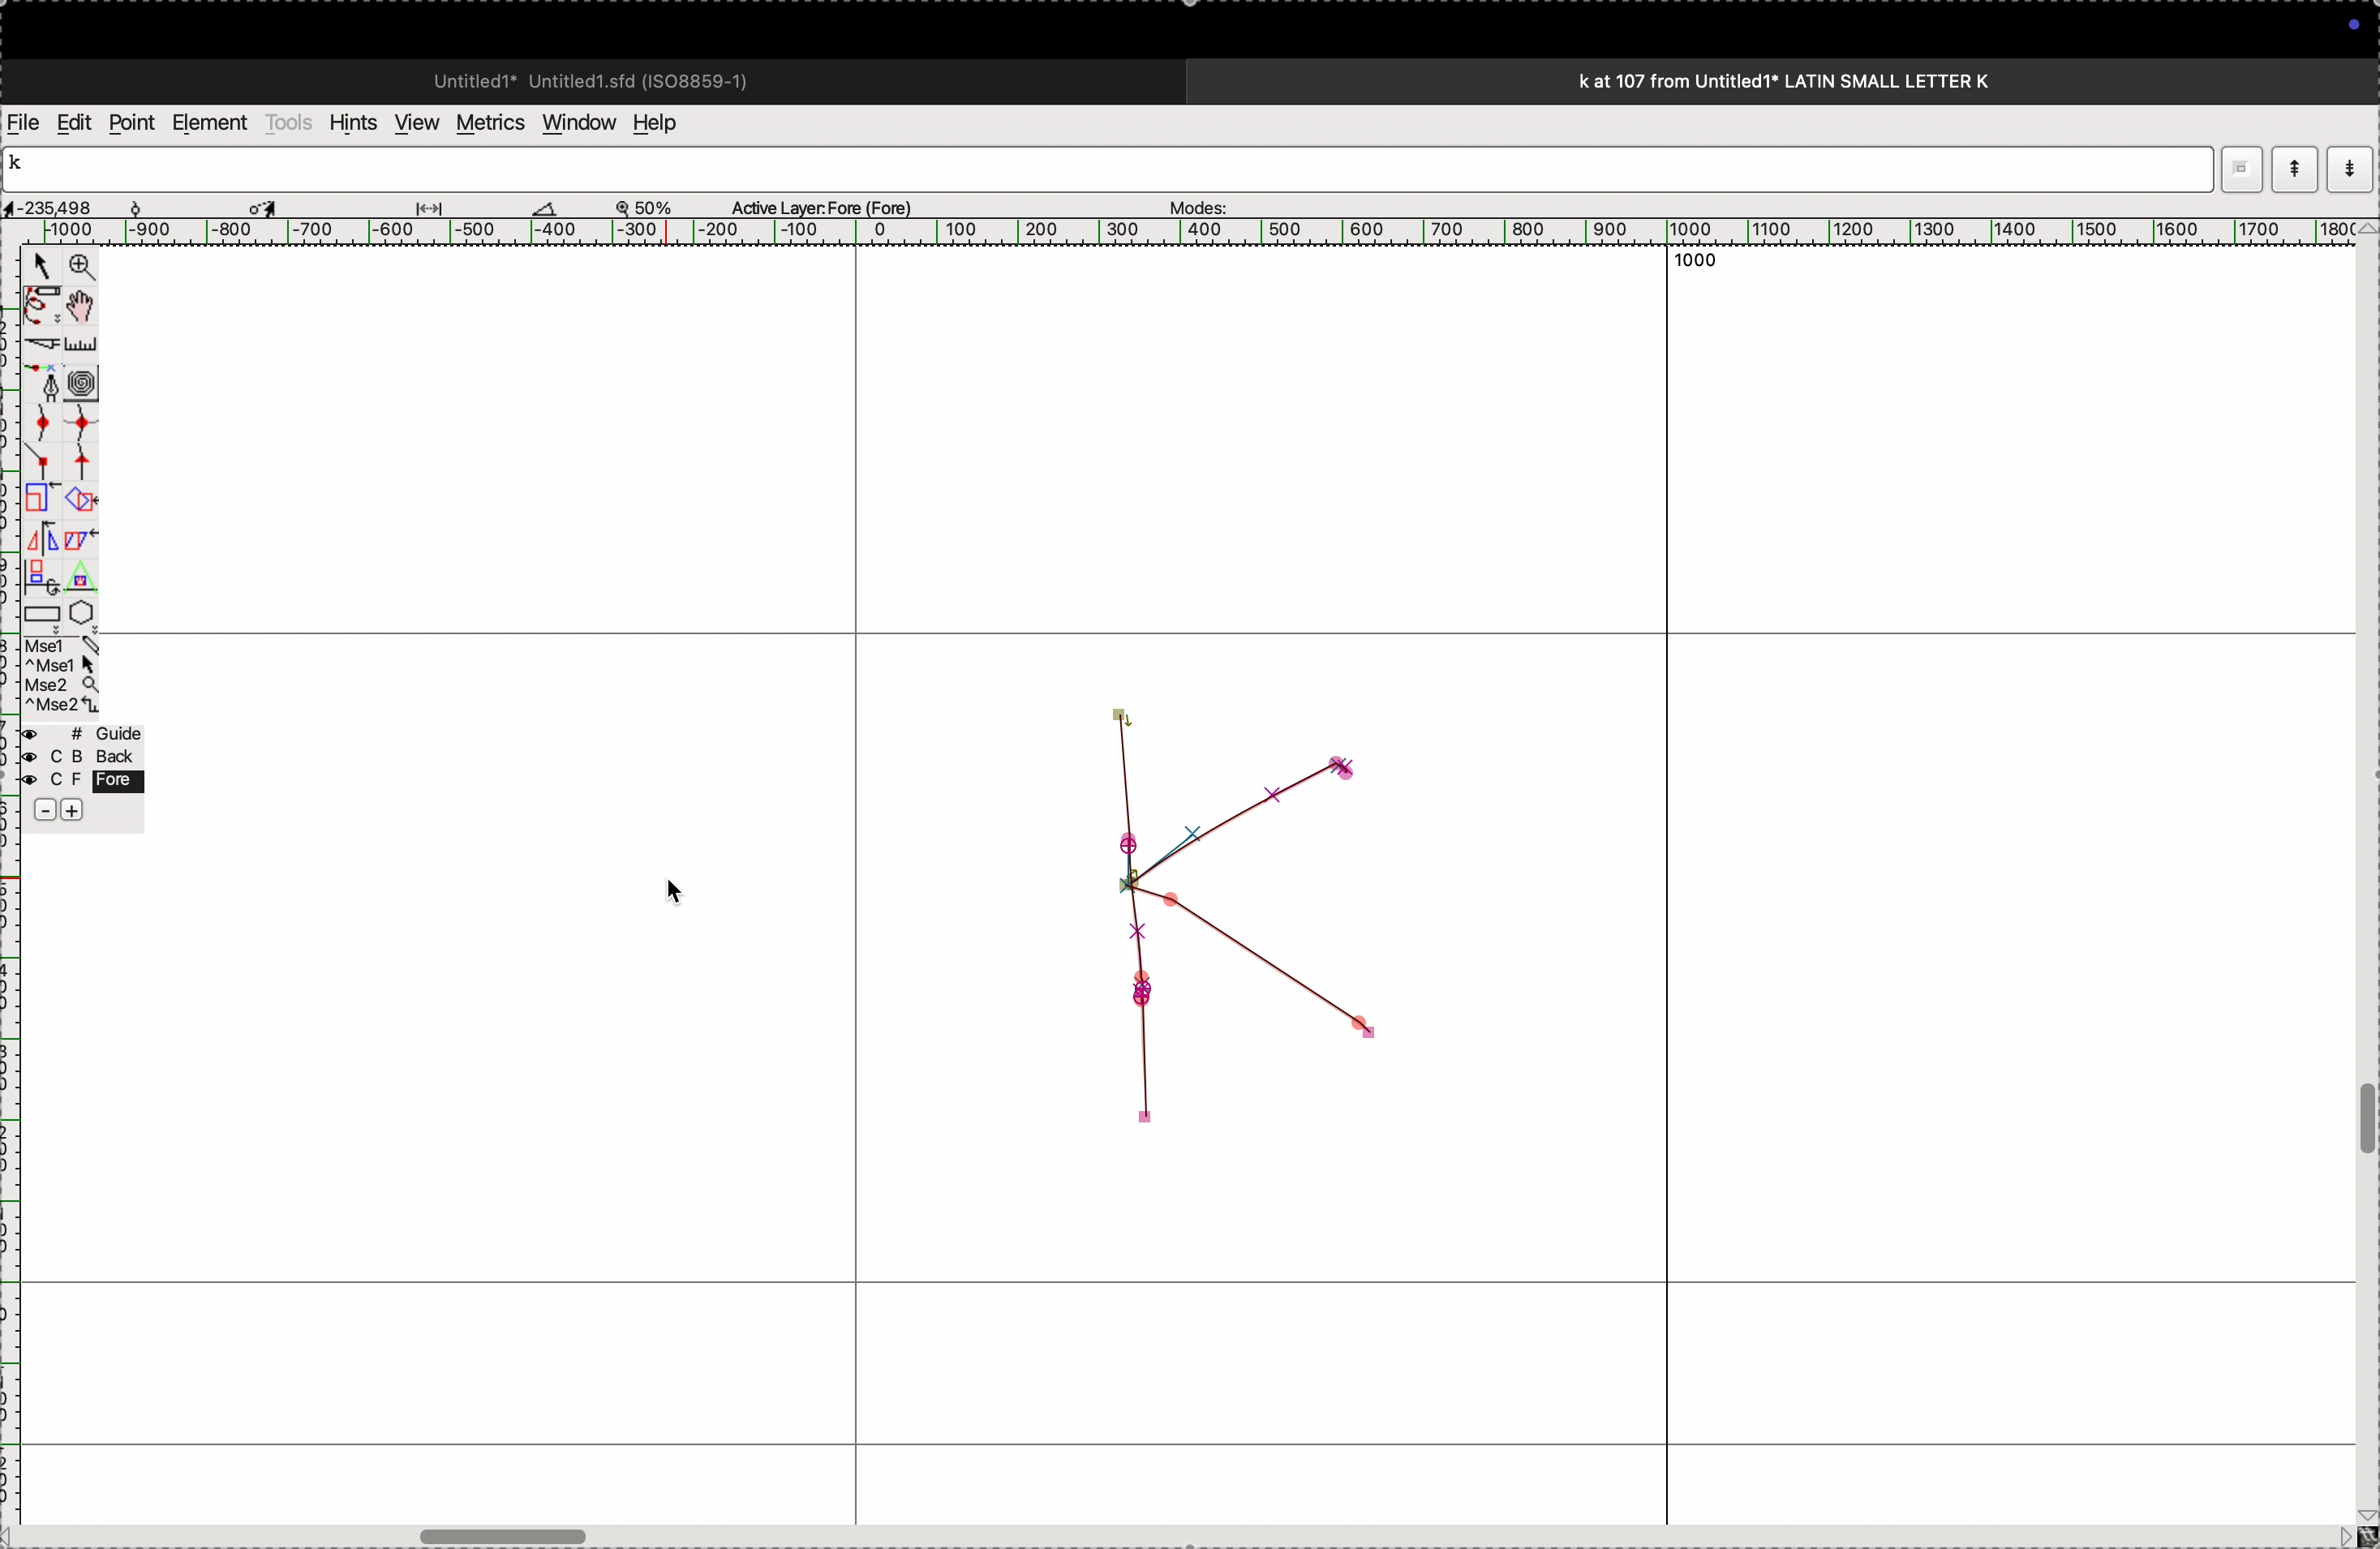 This screenshot has height=1549, width=2380. I want to click on active kayer, so click(834, 206).